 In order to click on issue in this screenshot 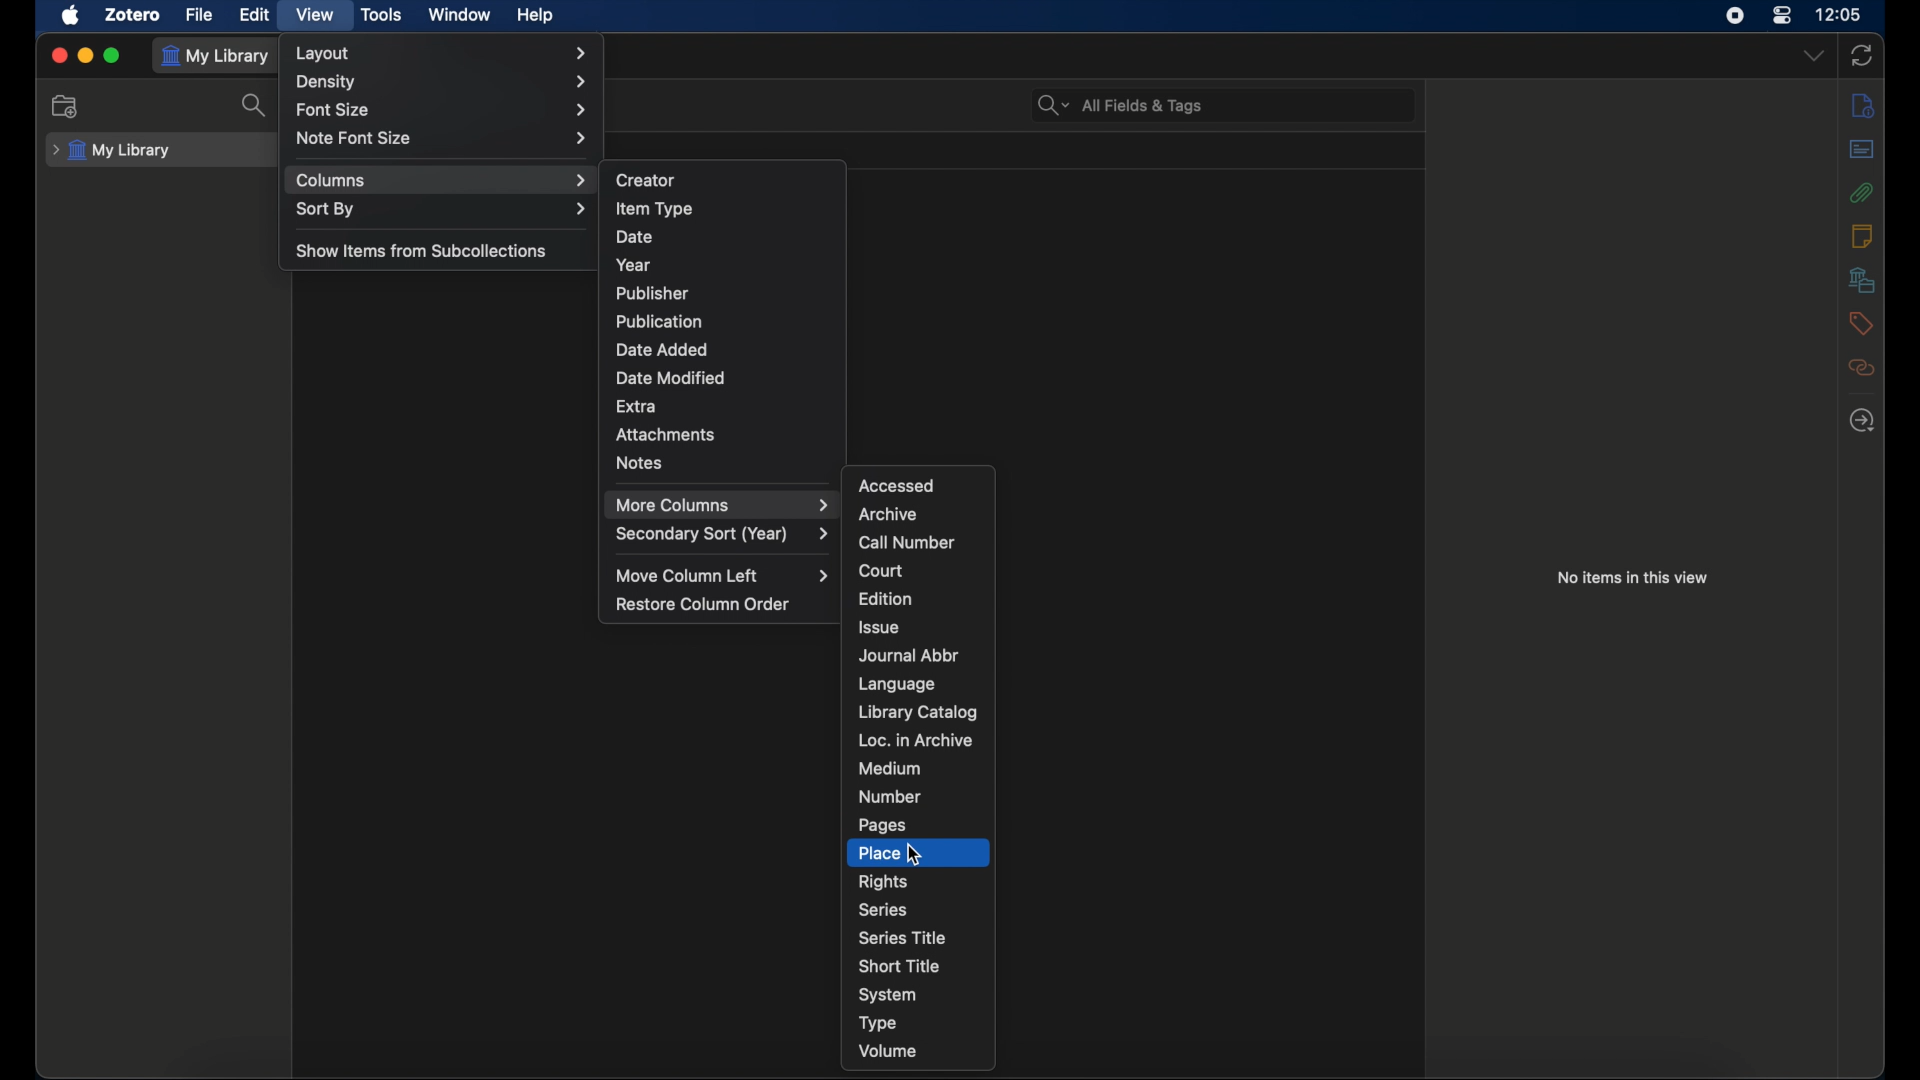, I will do `click(878, 627)`.